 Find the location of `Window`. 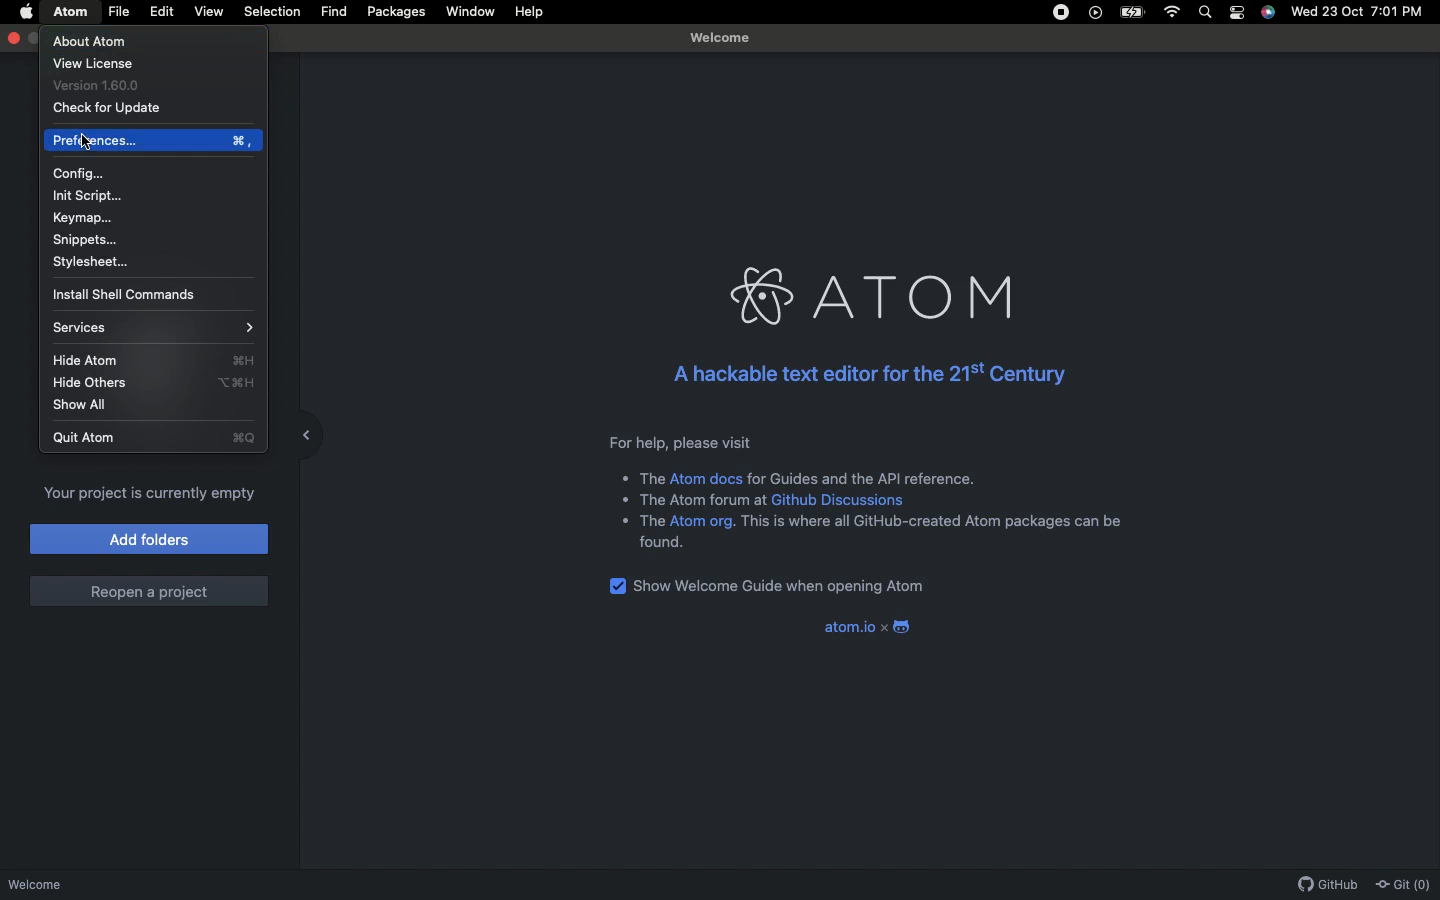

Window is located at coordinates (469, 11).